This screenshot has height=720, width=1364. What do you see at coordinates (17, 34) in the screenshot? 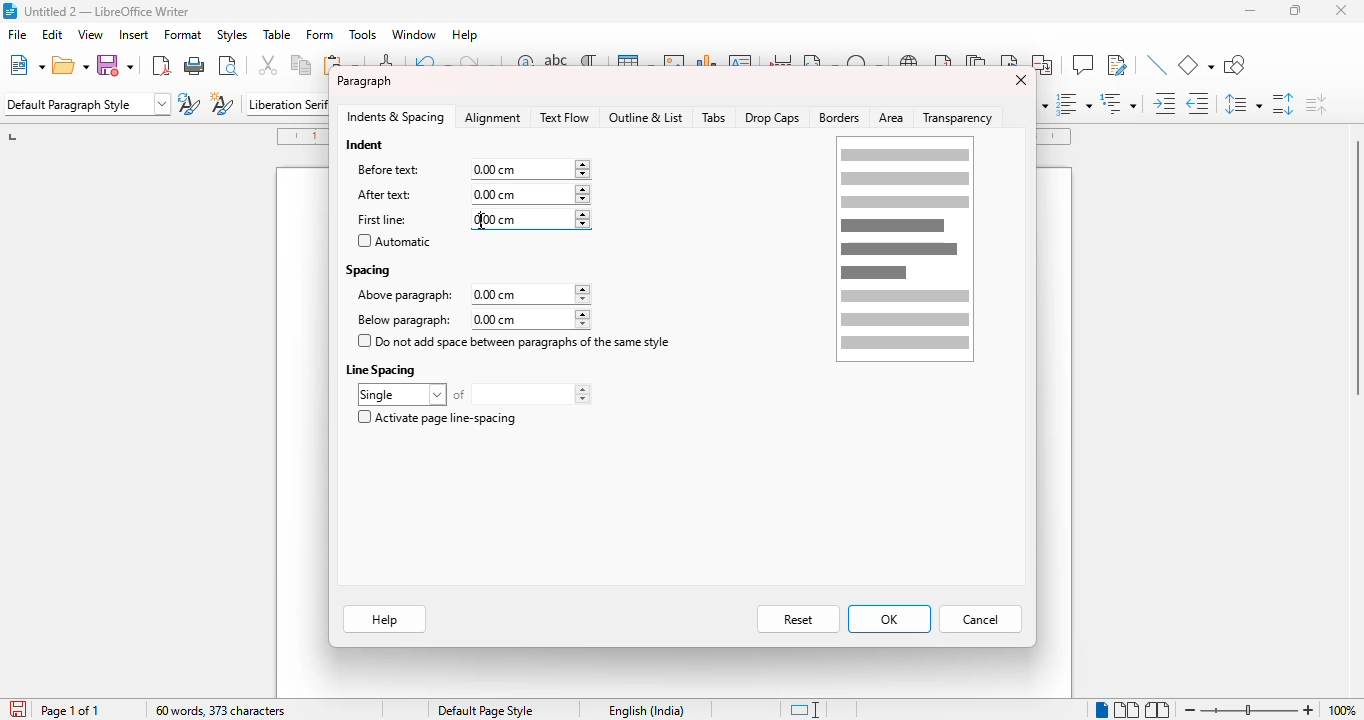
I see `file` at bounding box center [17, 34].